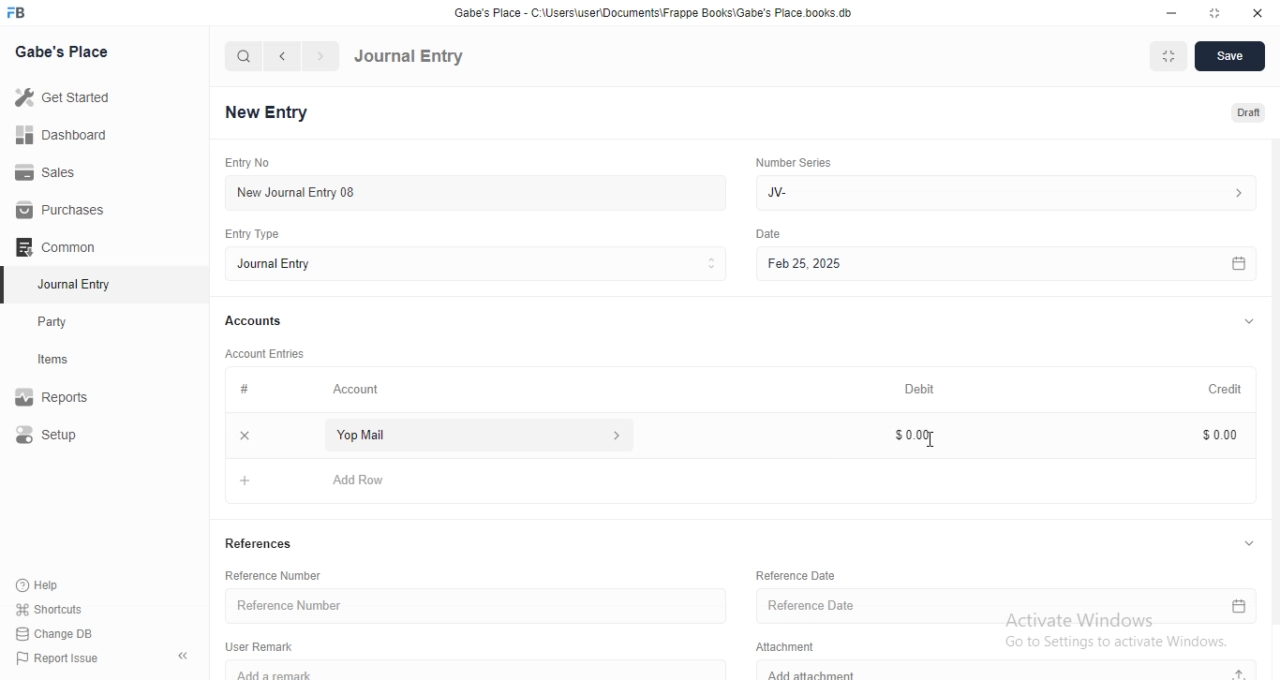 This screenshot has height=680, width=1280. I want to click on New Journal Entry 08, so click(470, 192).